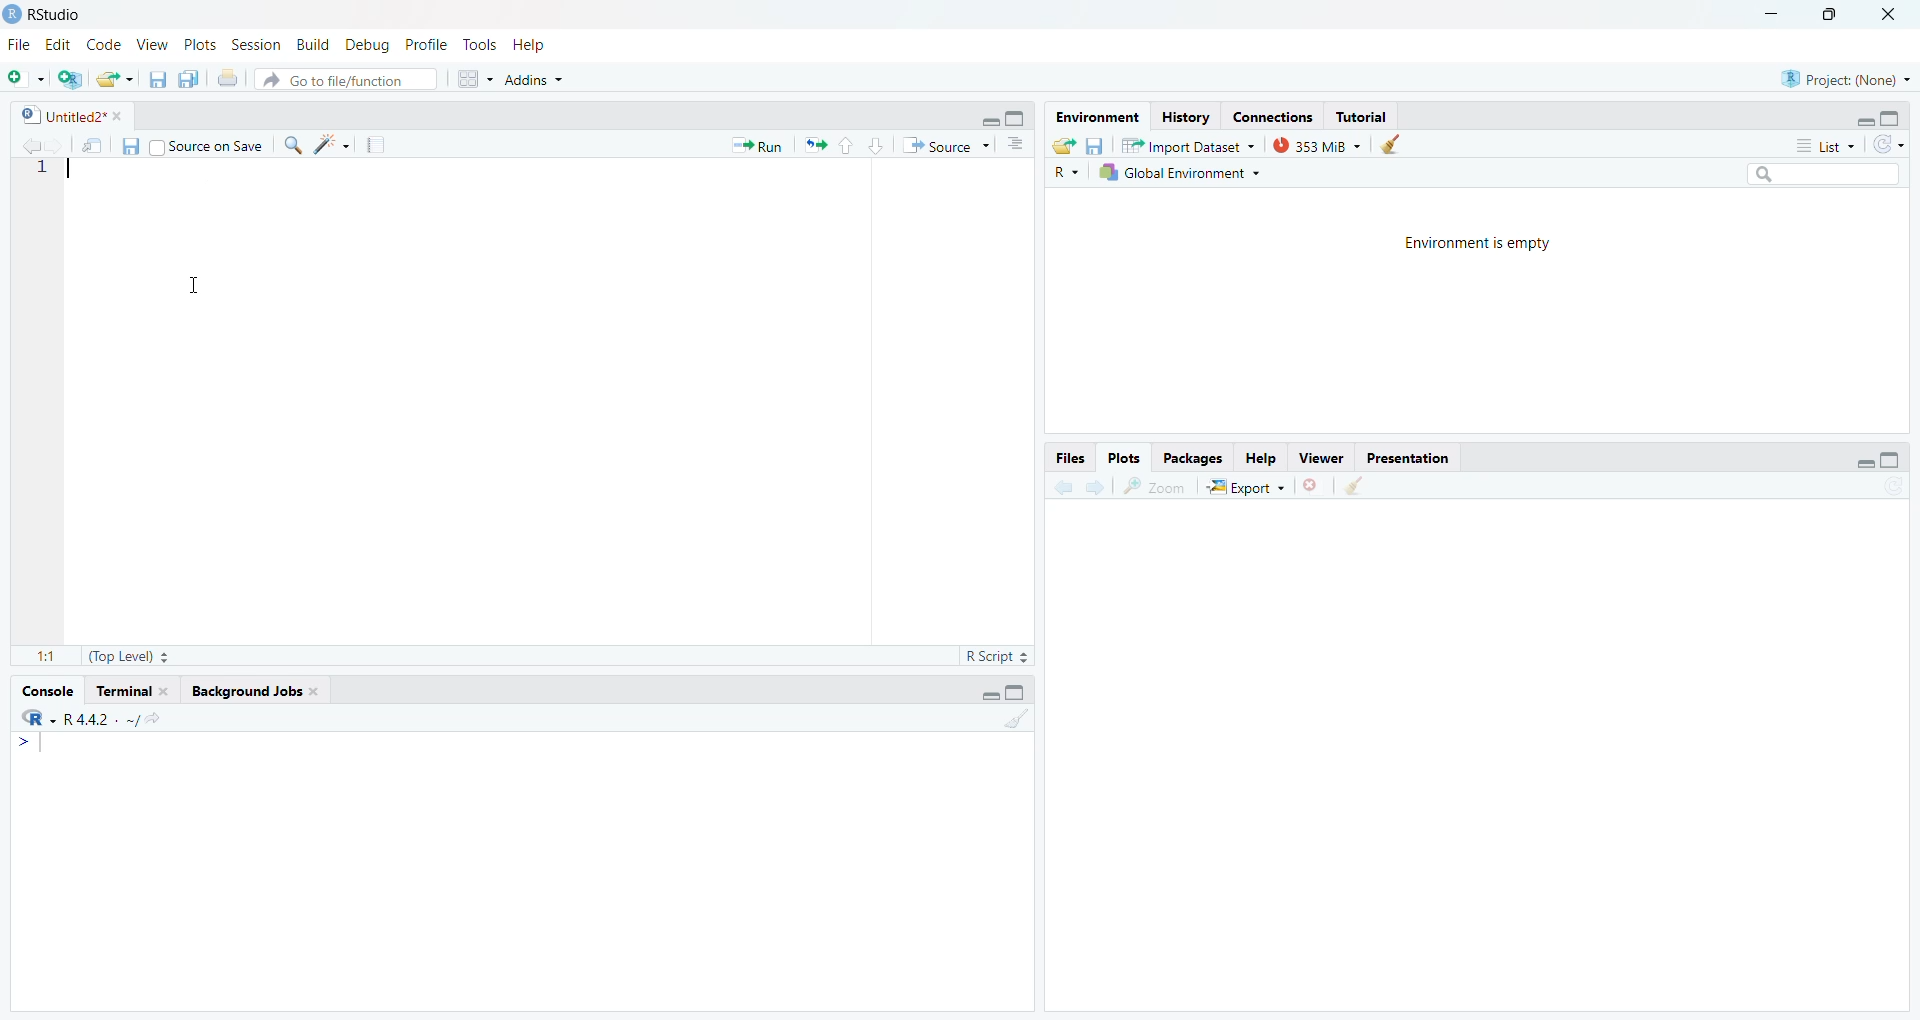 The image size is (1920, 1020). I want to click on load workspace, so click(1066, 146).